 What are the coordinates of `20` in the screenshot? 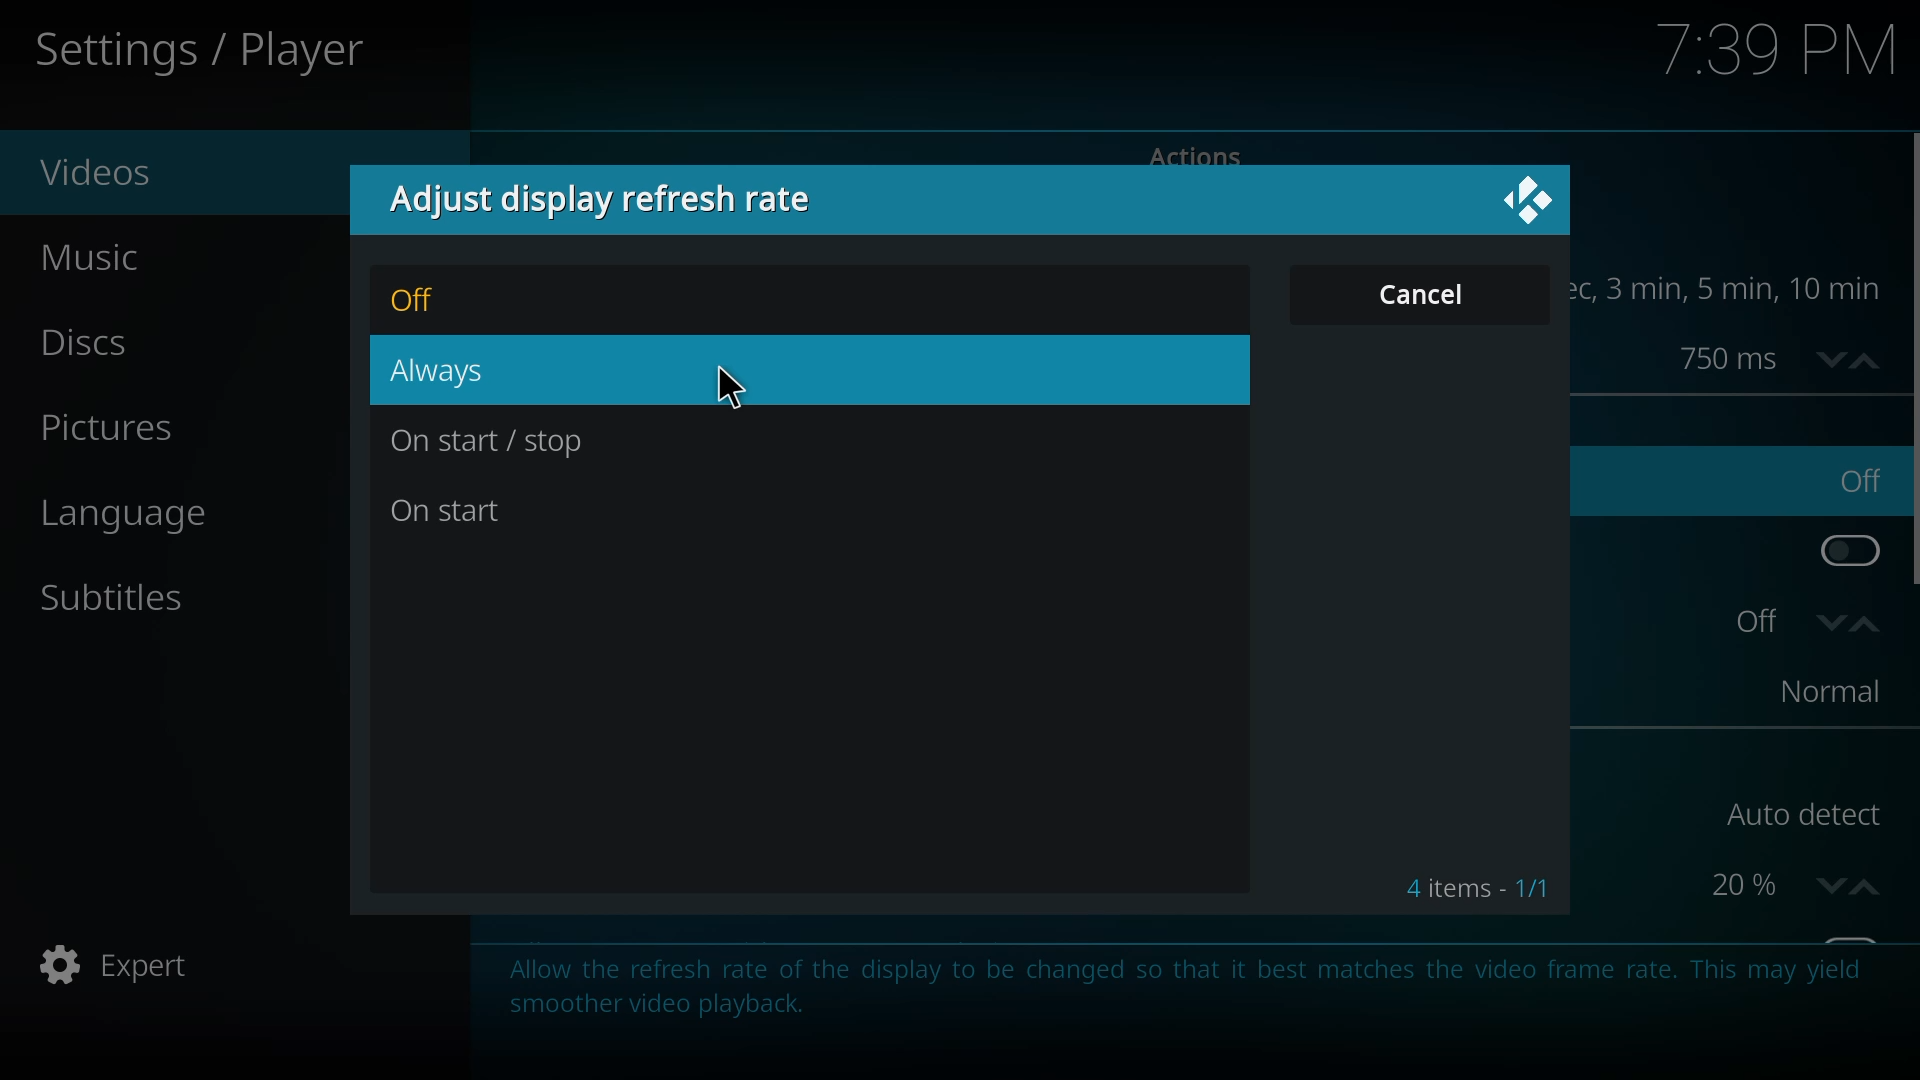 It's located at (1788, 883).